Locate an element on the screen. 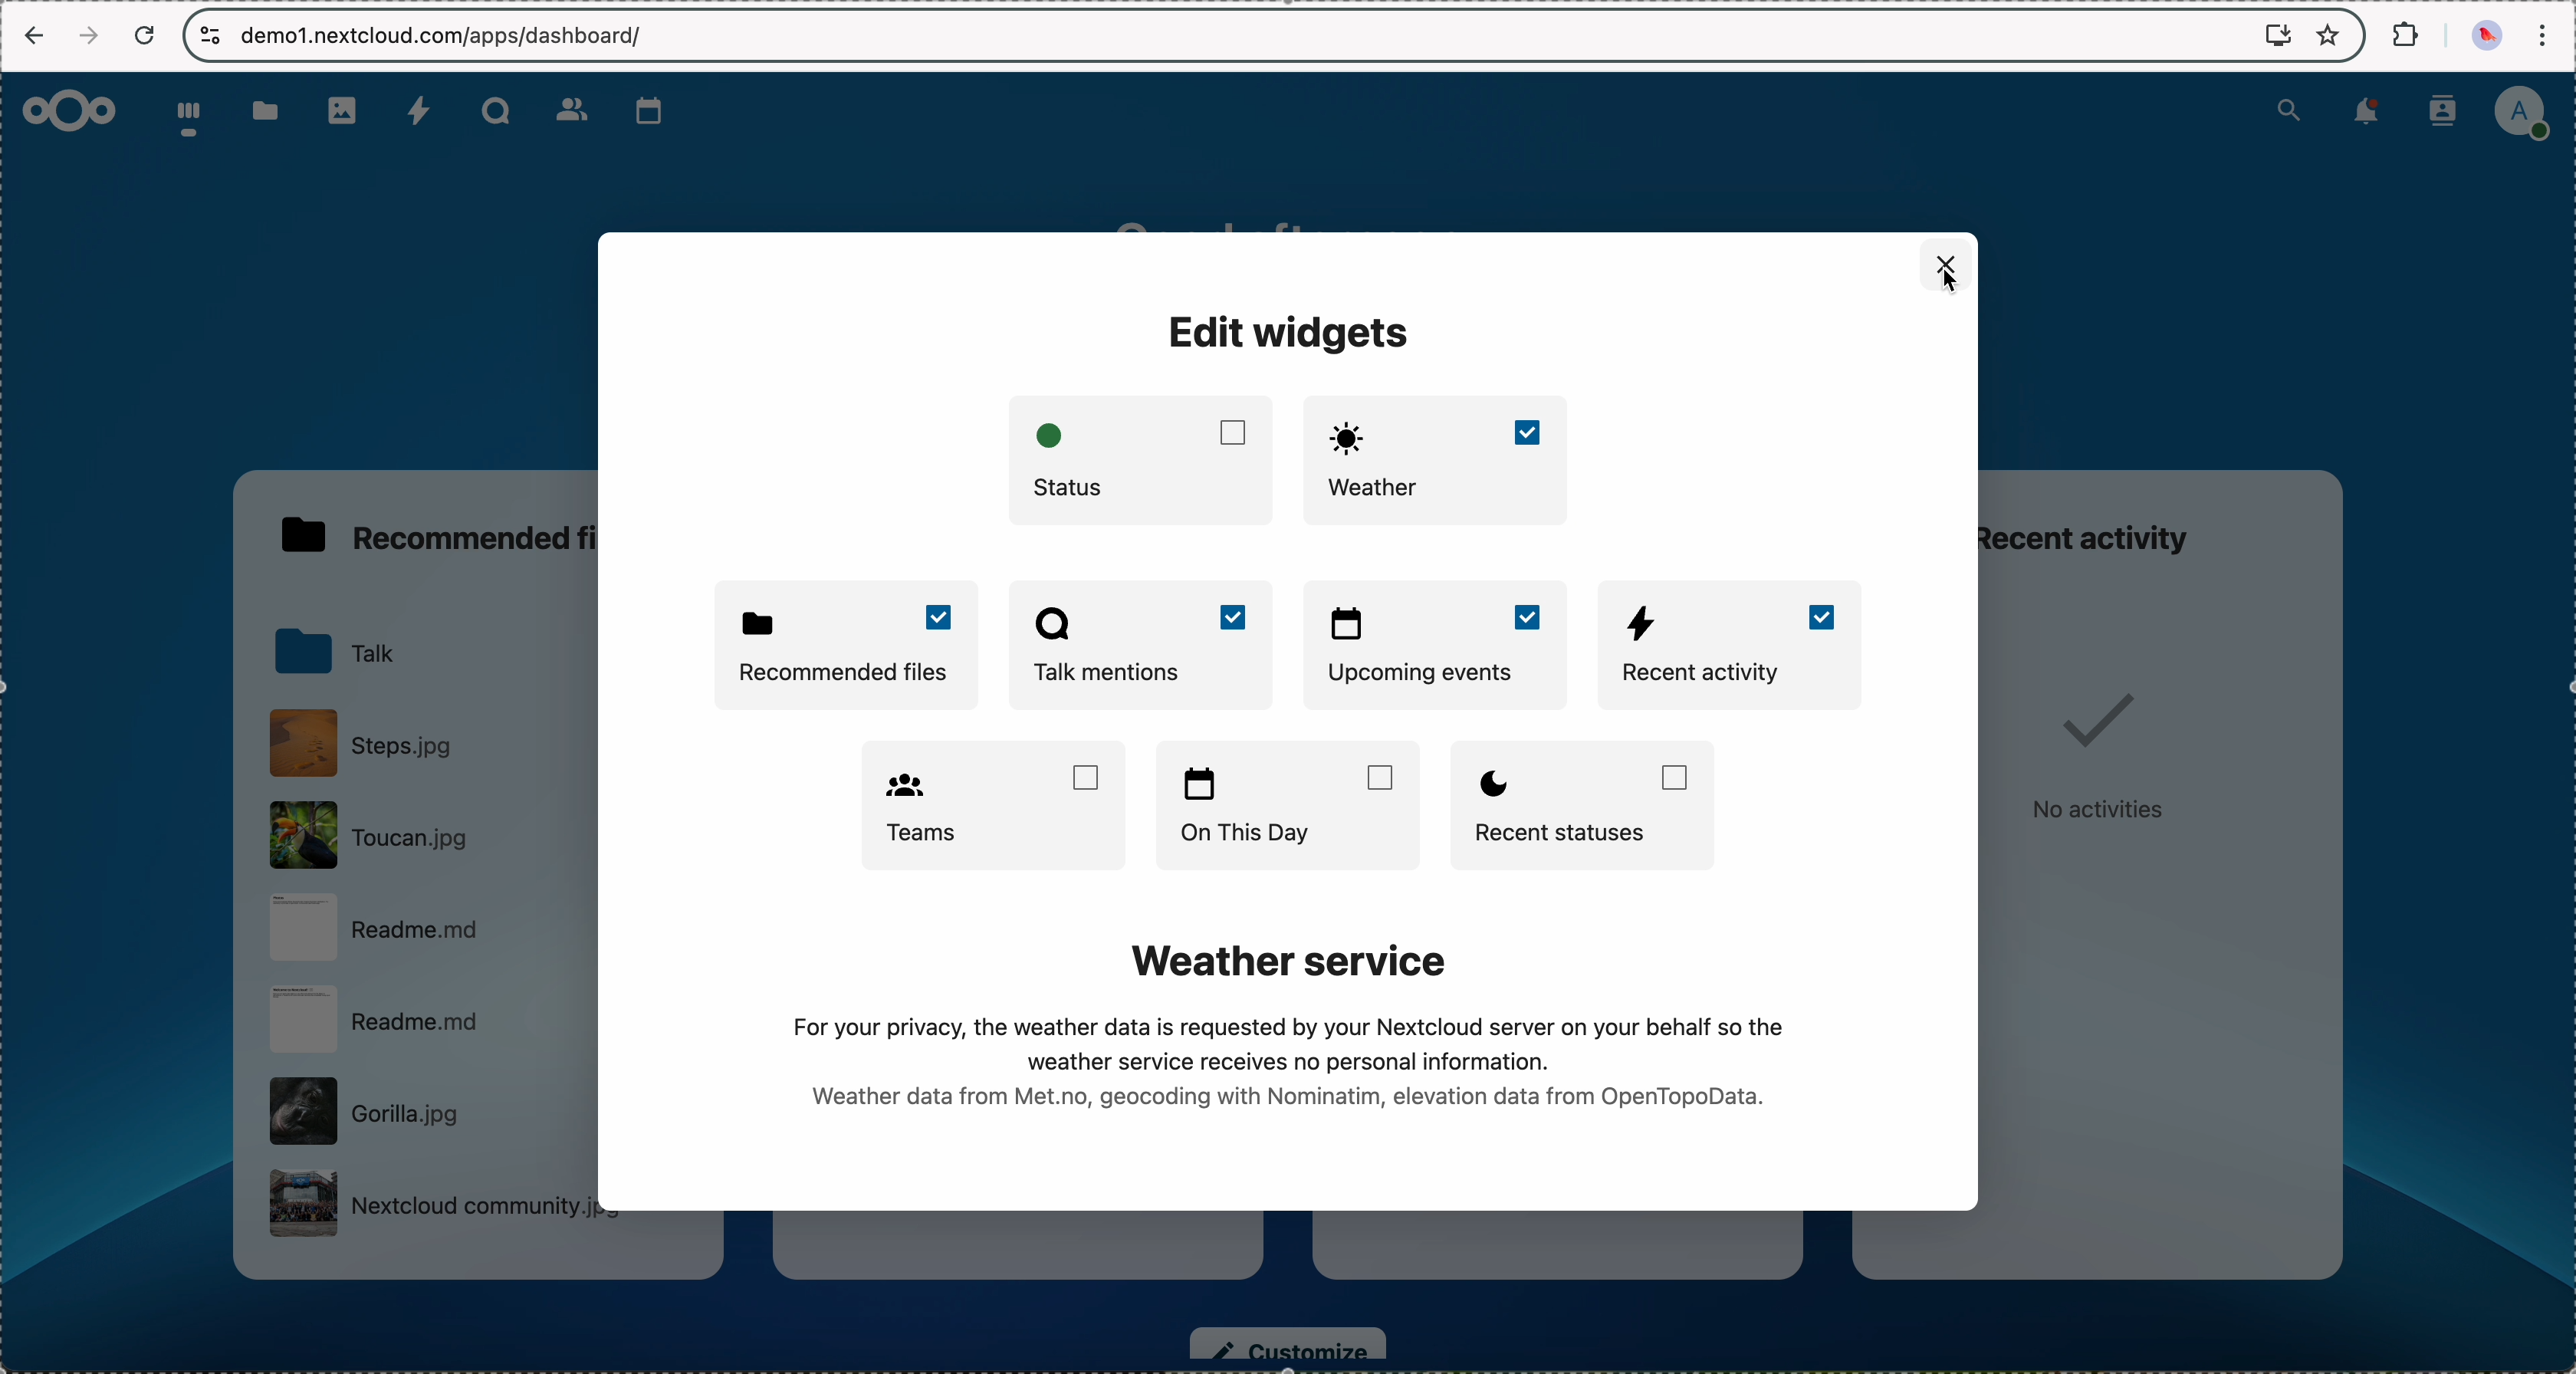  URL is located at coordinates (447, 35).